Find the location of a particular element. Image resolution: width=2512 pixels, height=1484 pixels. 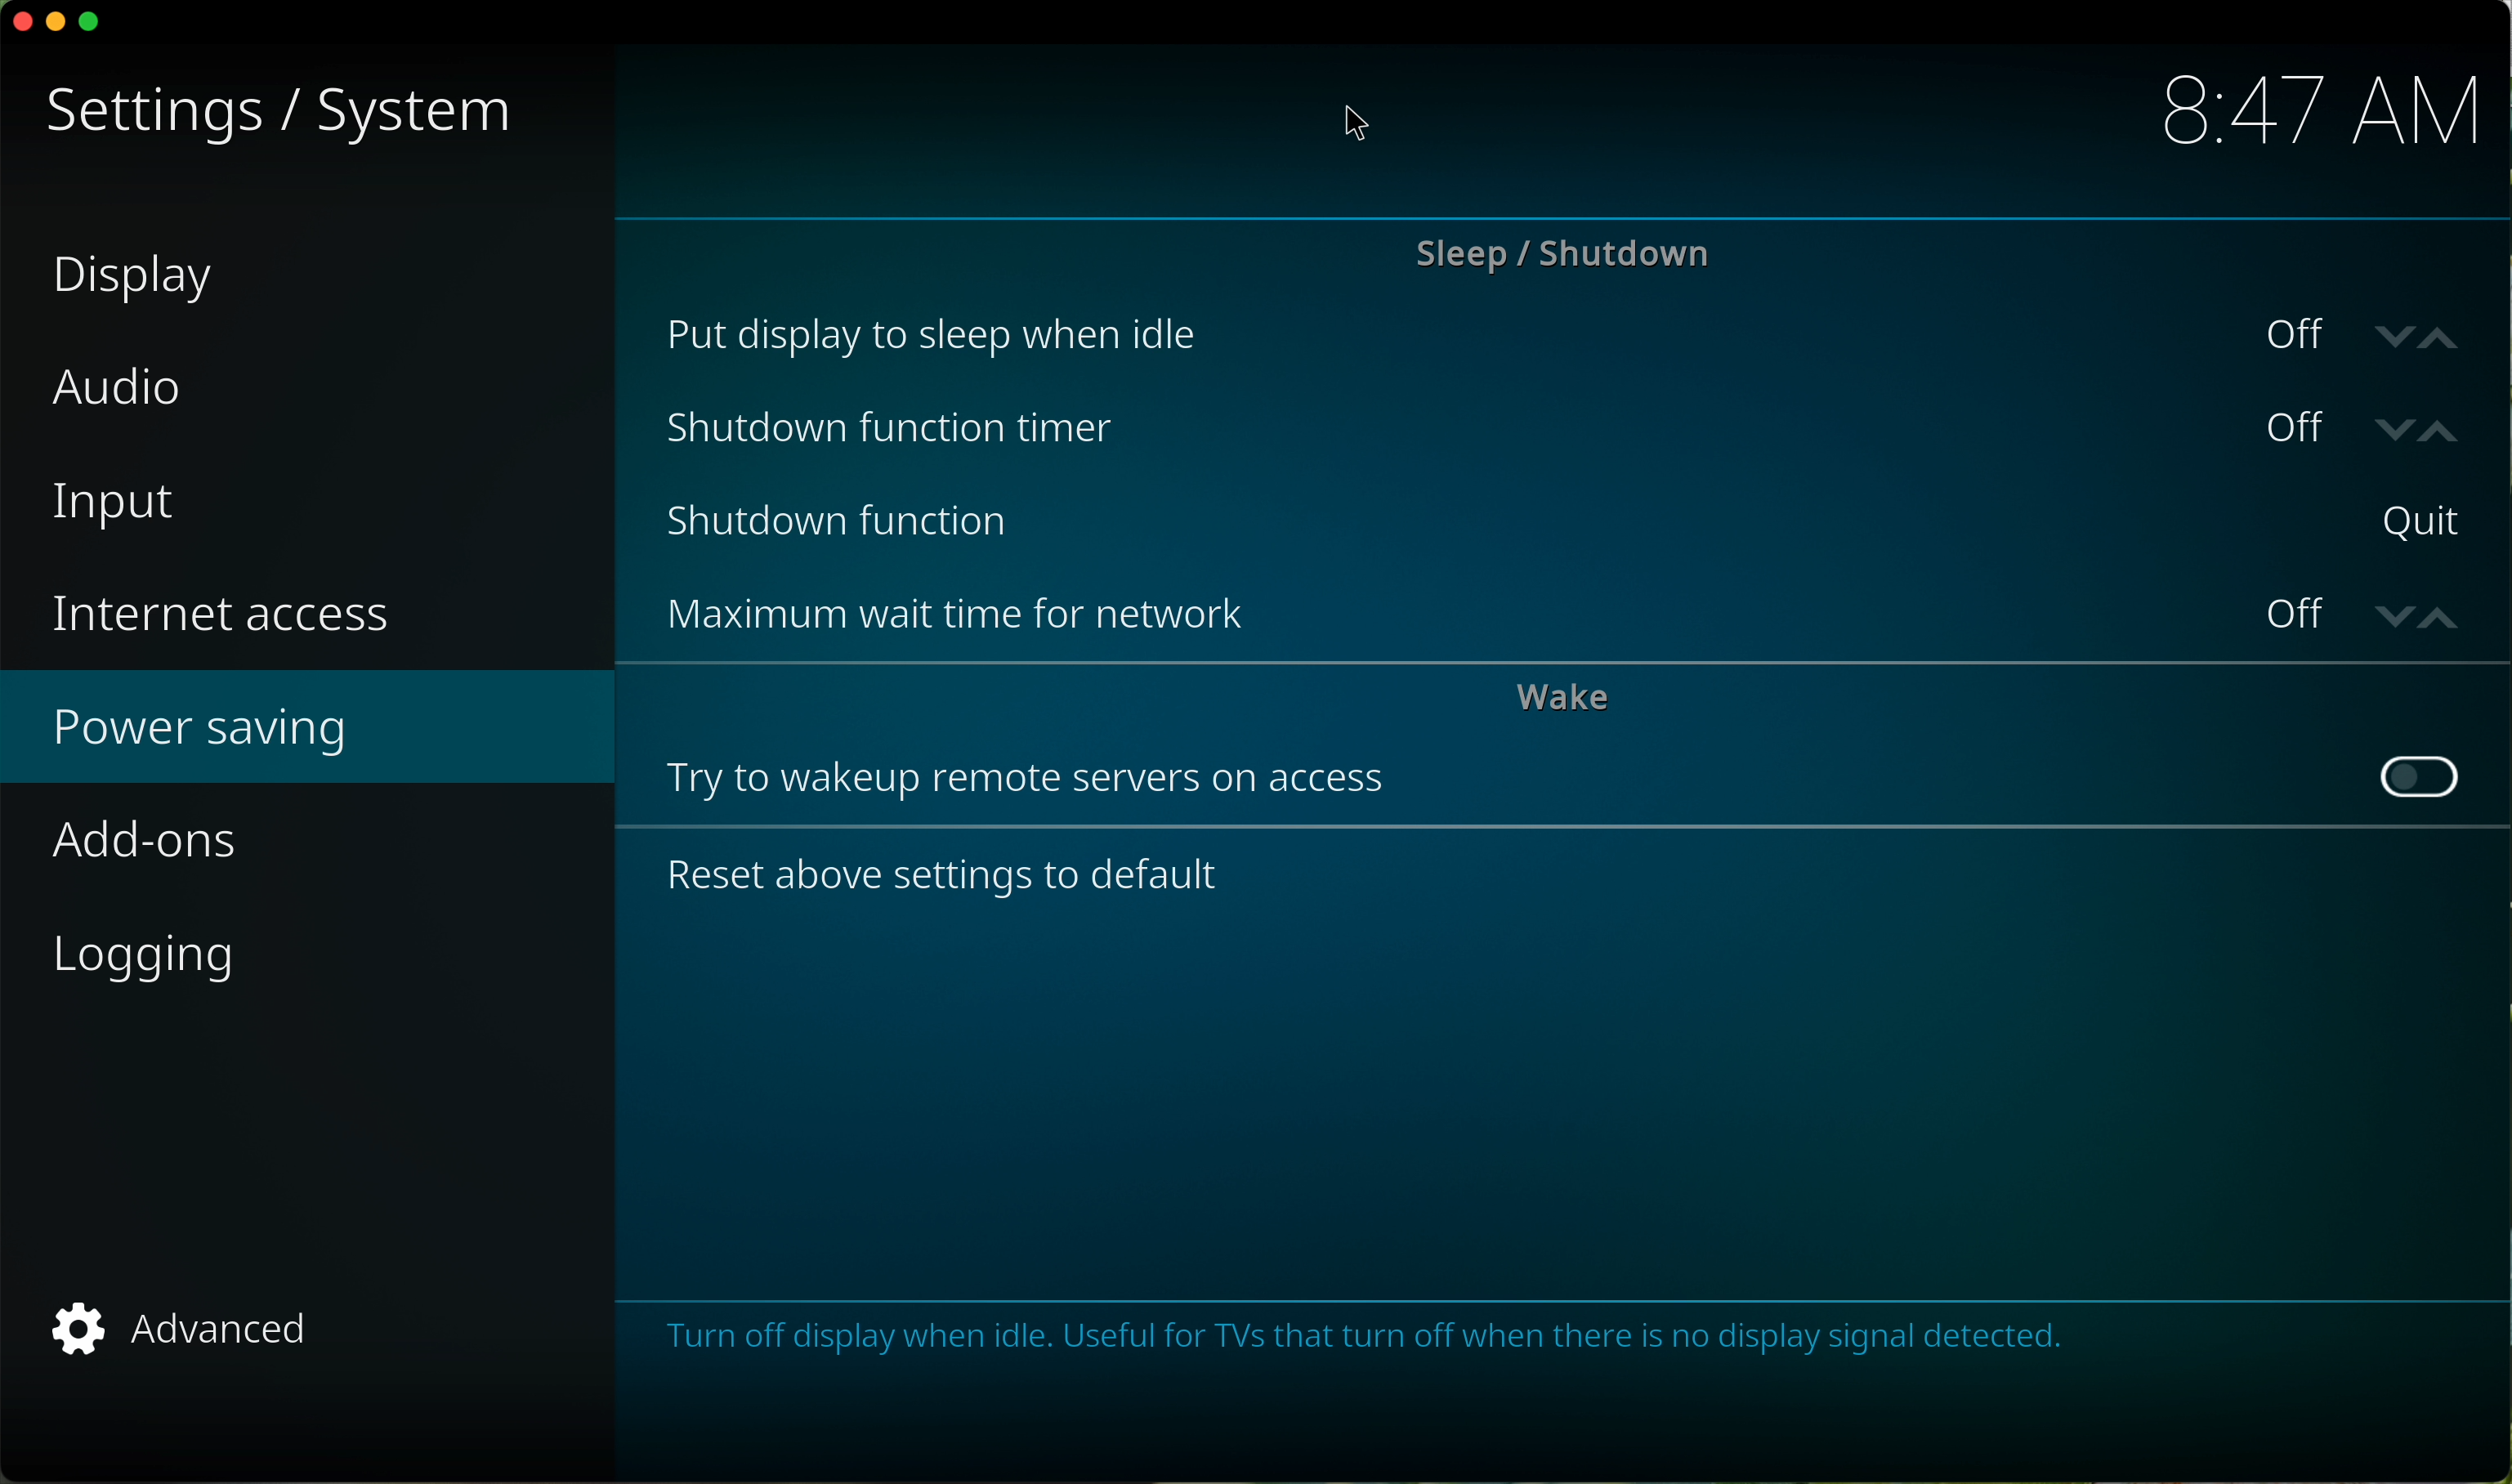

minimize is located at coordinates (58, 21).